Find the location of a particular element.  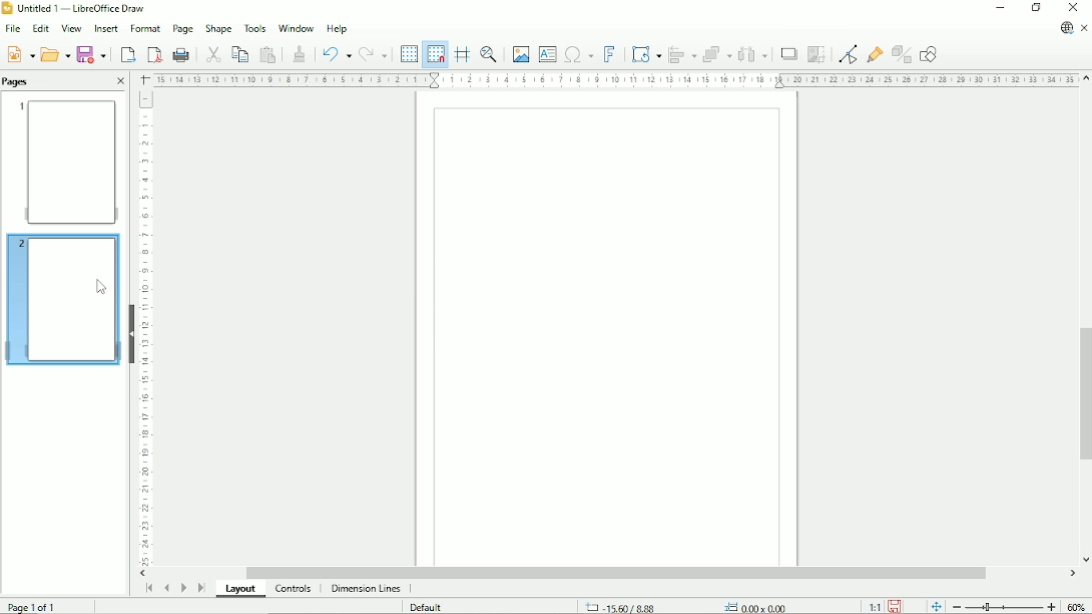

Toggle point edit mode is located at coordinates (850, 53).